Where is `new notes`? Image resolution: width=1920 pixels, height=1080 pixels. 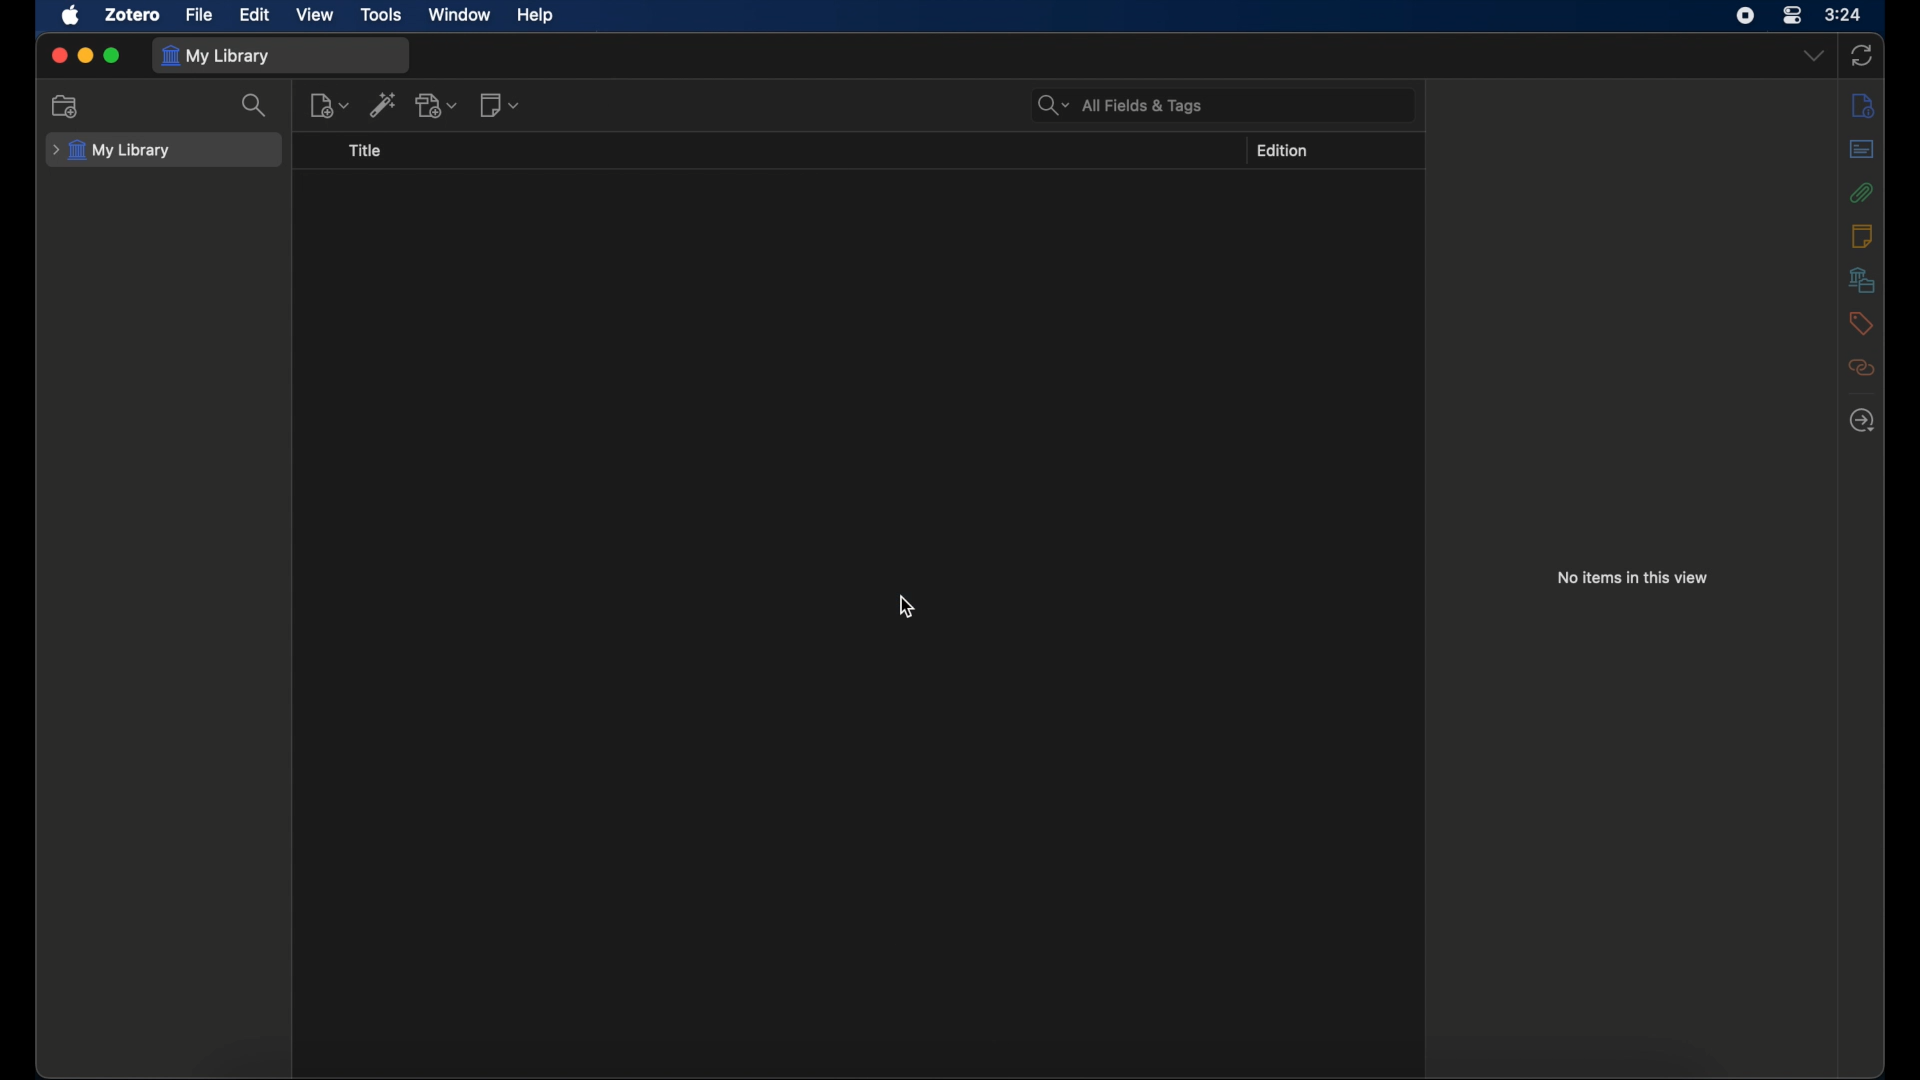 new notes is located at coordinates (502, 105).